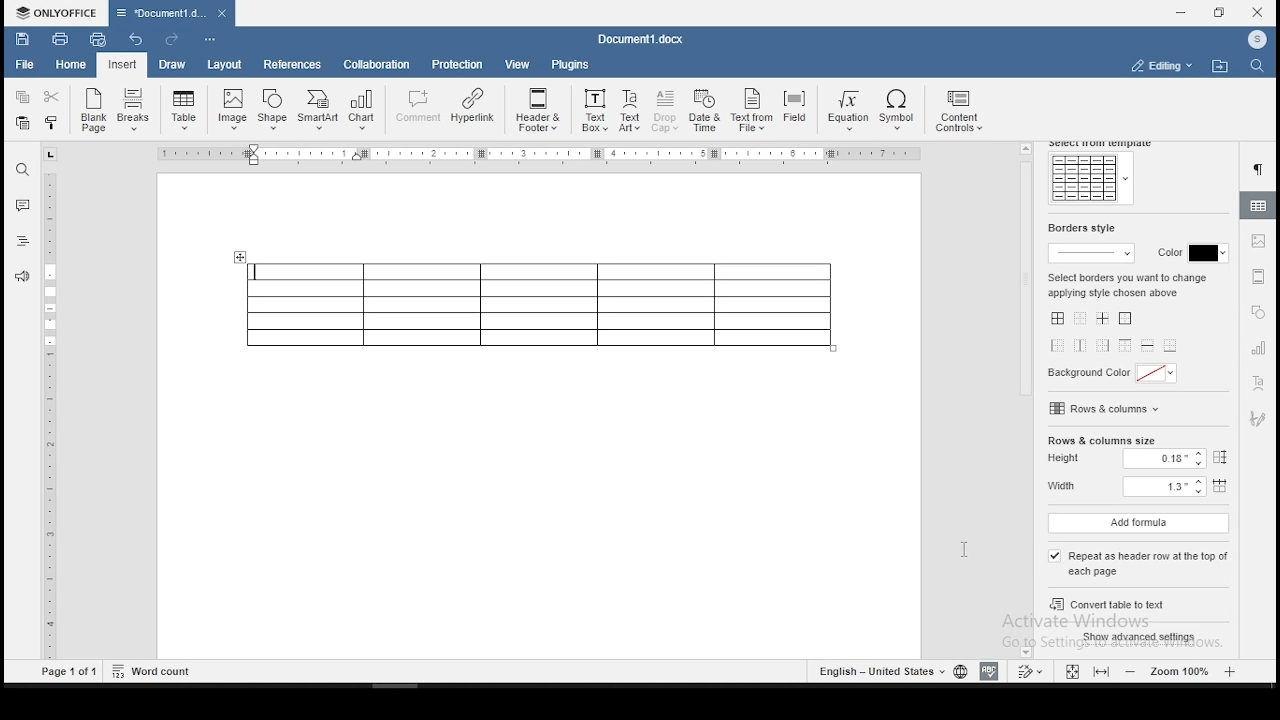 This screenshot has width=1280, height=720. What do you see at coordinates (23, 275) in the screenshot?
I see `feedback and support` at bounding box center [23, 275].